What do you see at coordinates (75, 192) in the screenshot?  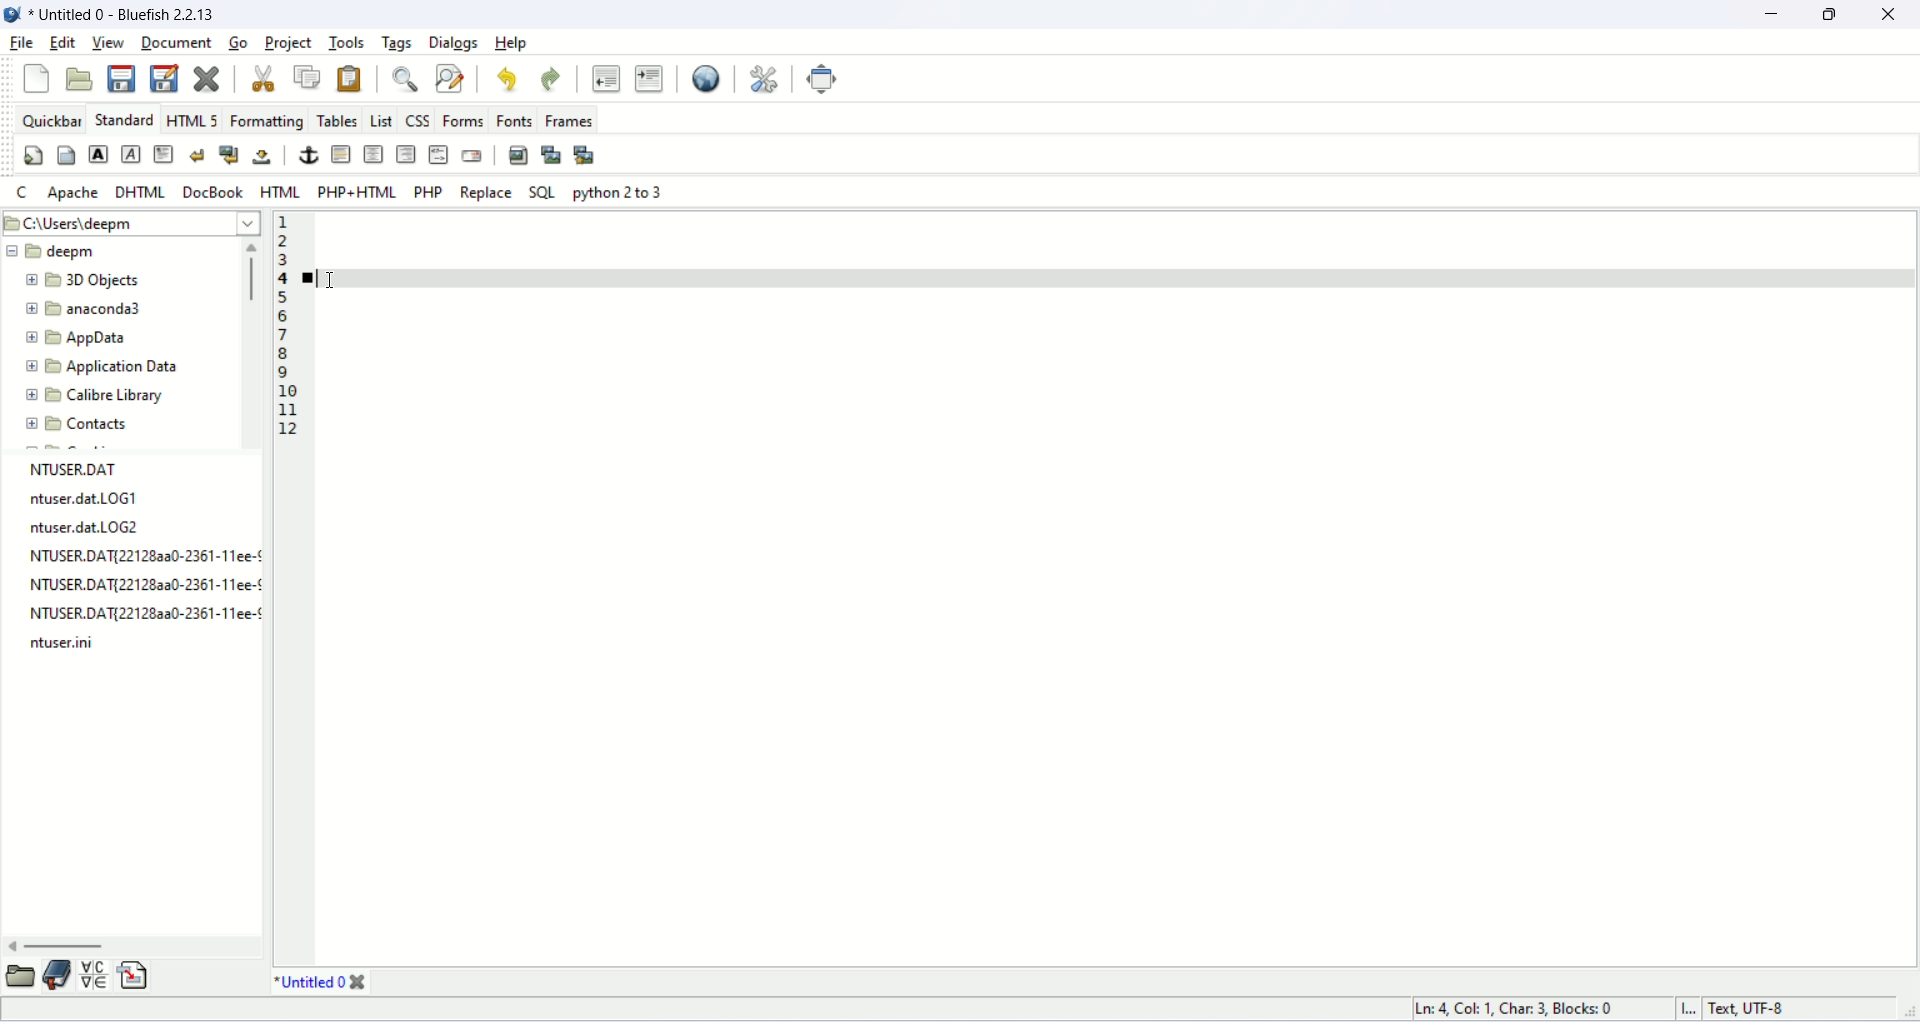 I see `apache` at bounding box center [75, 192].